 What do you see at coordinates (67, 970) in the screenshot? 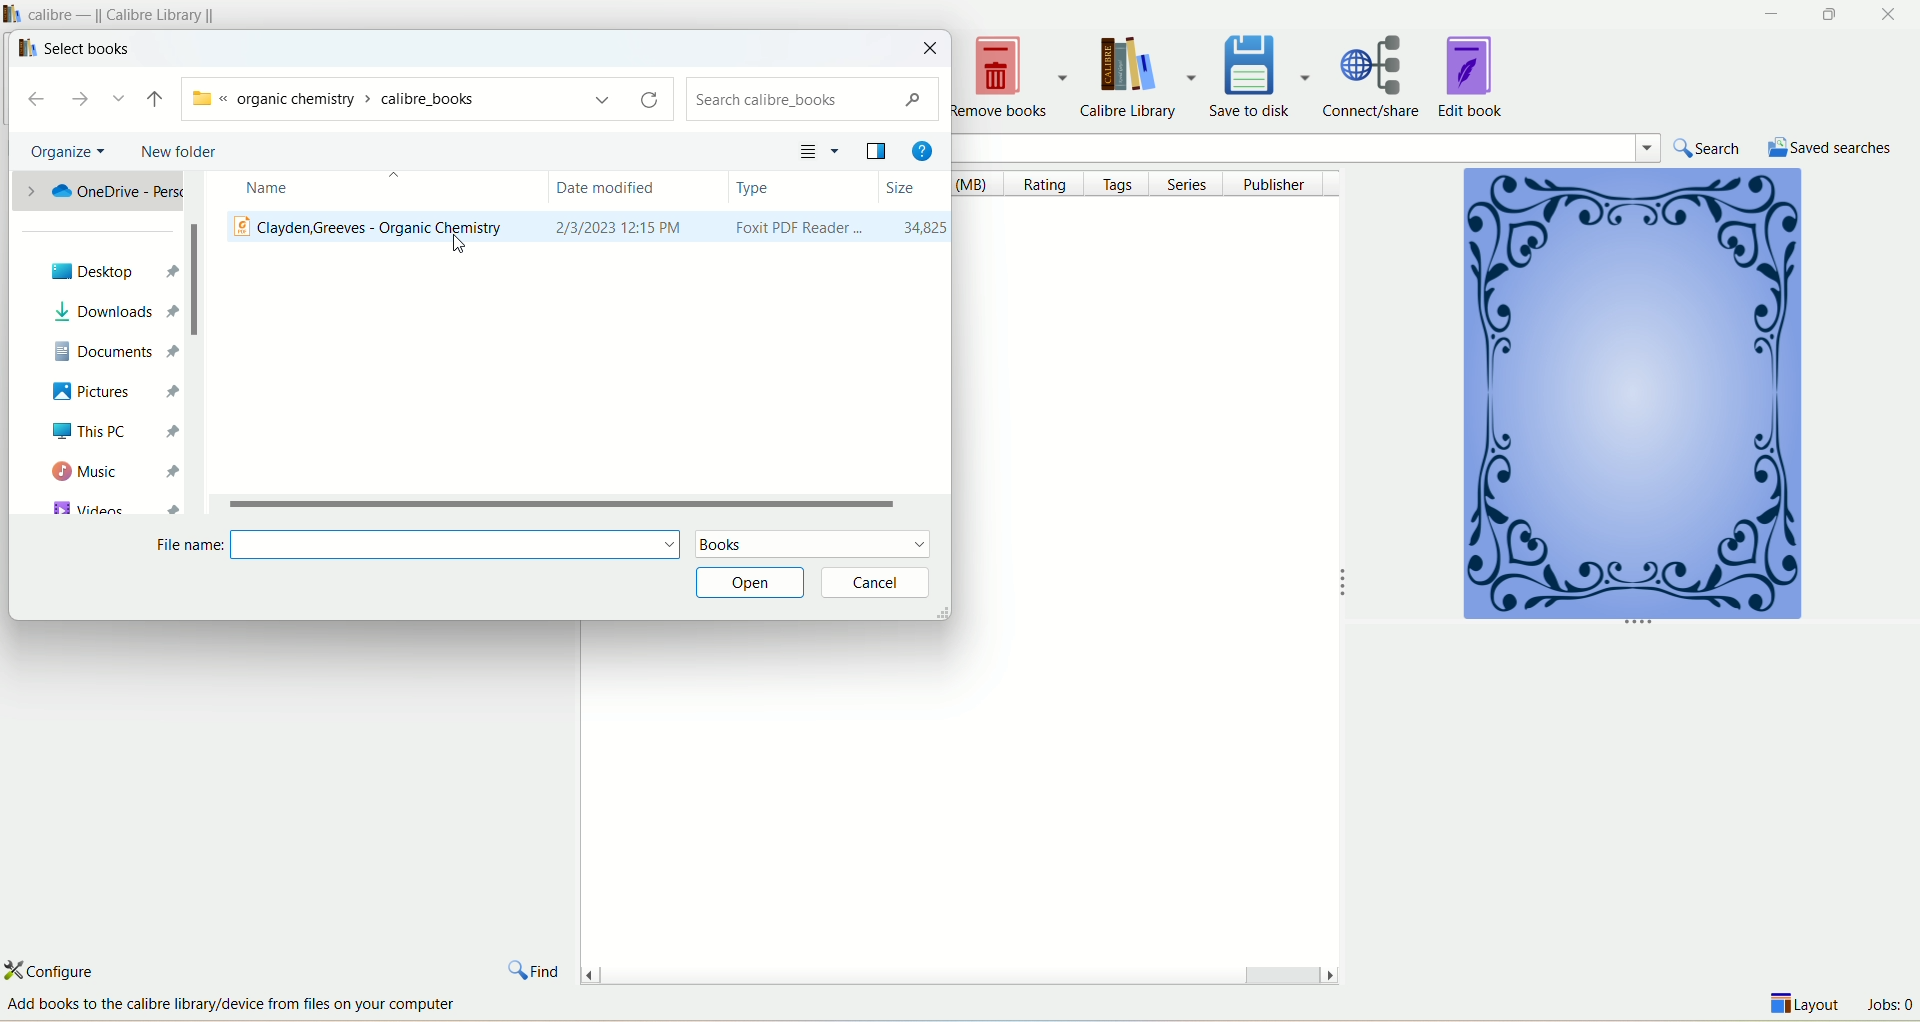
I see `configure` at bounding box center [67, 970].